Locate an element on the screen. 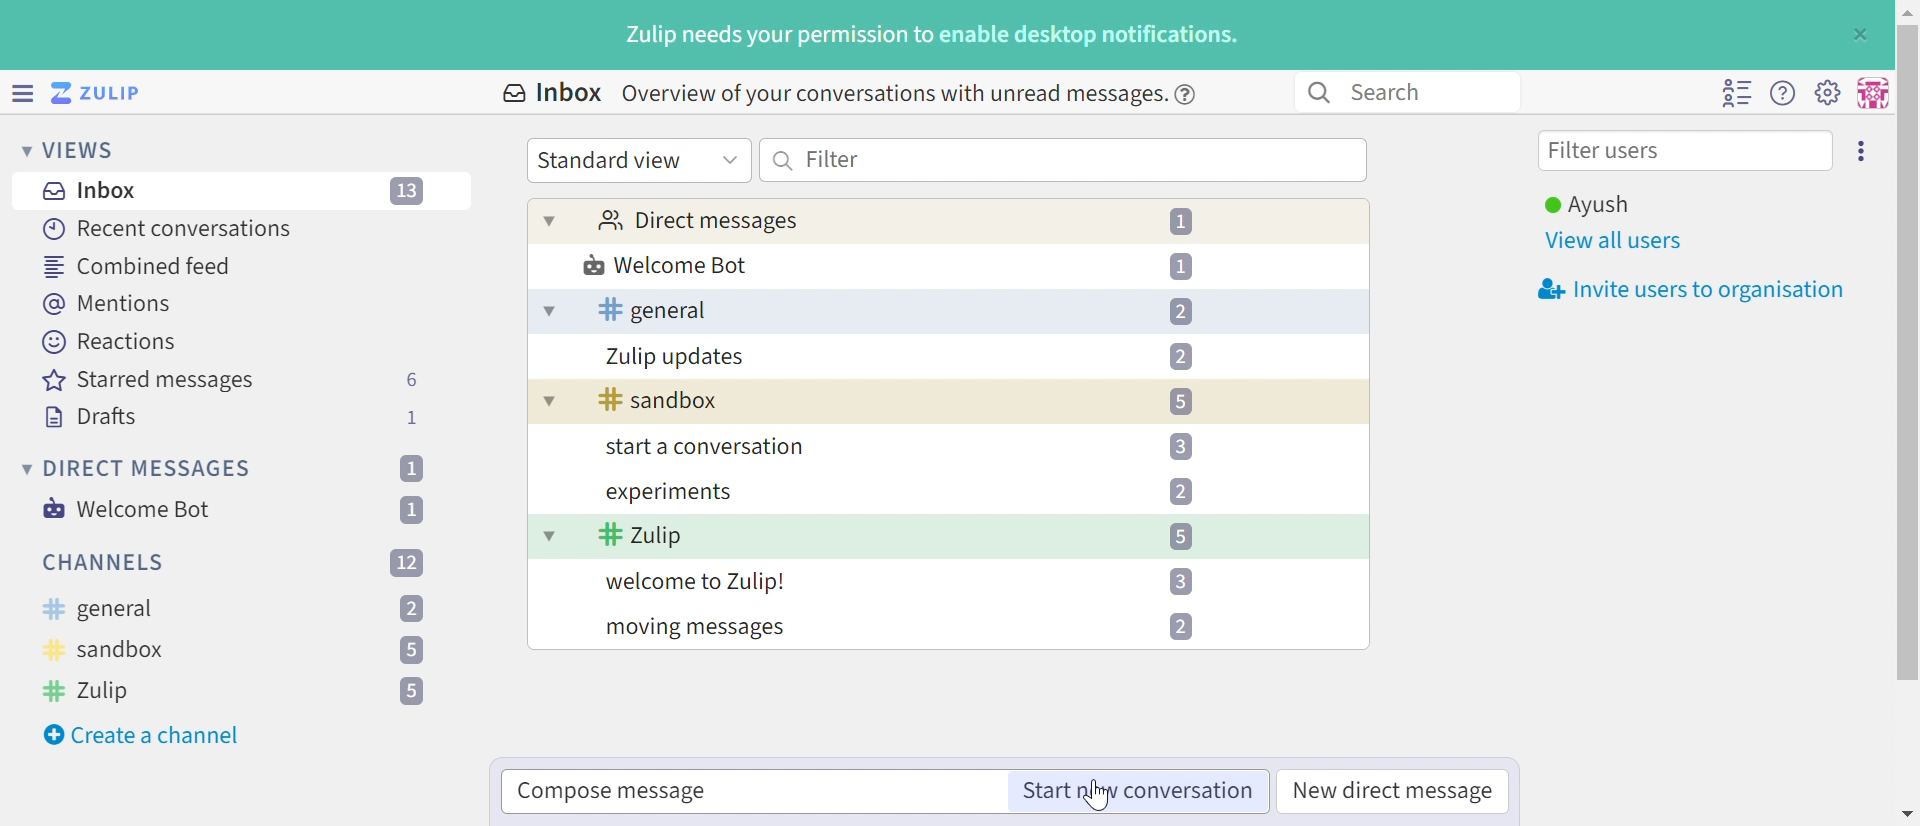 This screenshot has height=826, width=1920. Standard view is located at coordinates (613, 160).